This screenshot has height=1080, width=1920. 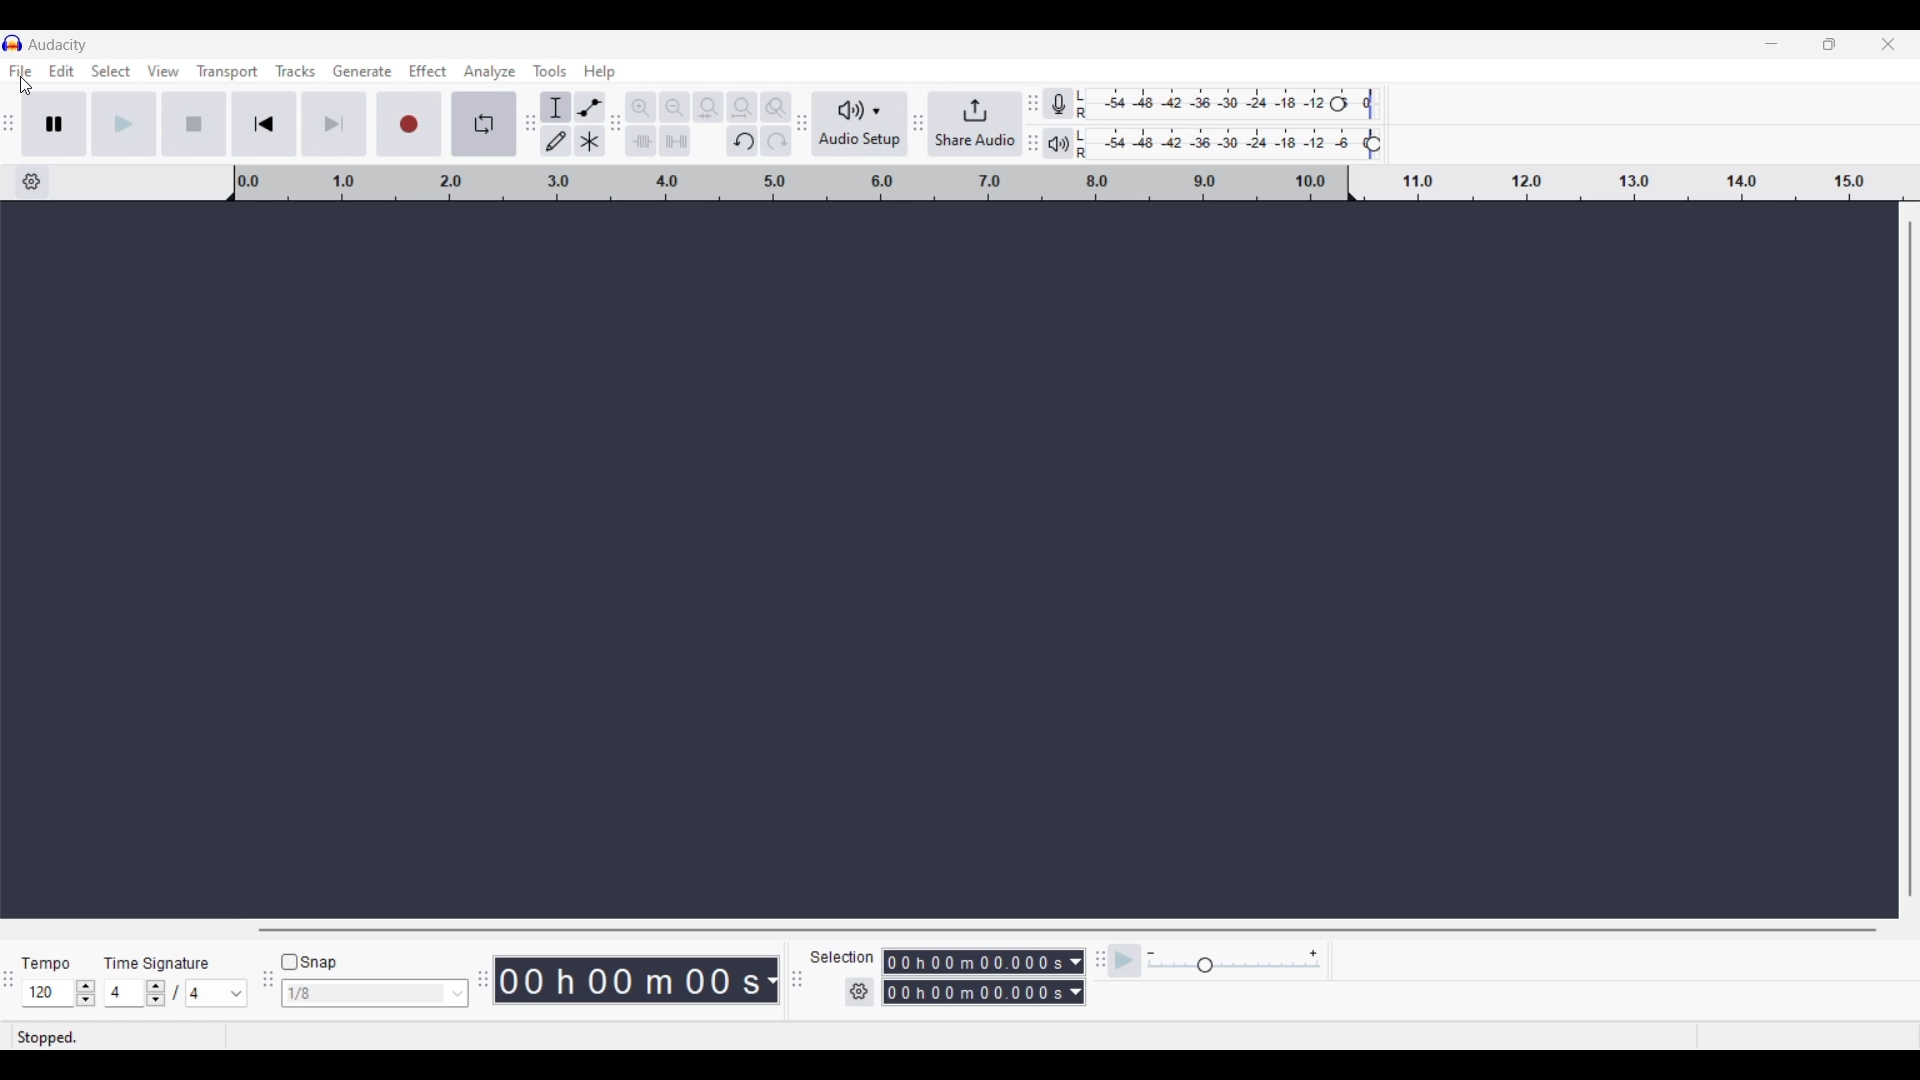 I want to click on Skip/Select to start, so click(x=265, y=124).